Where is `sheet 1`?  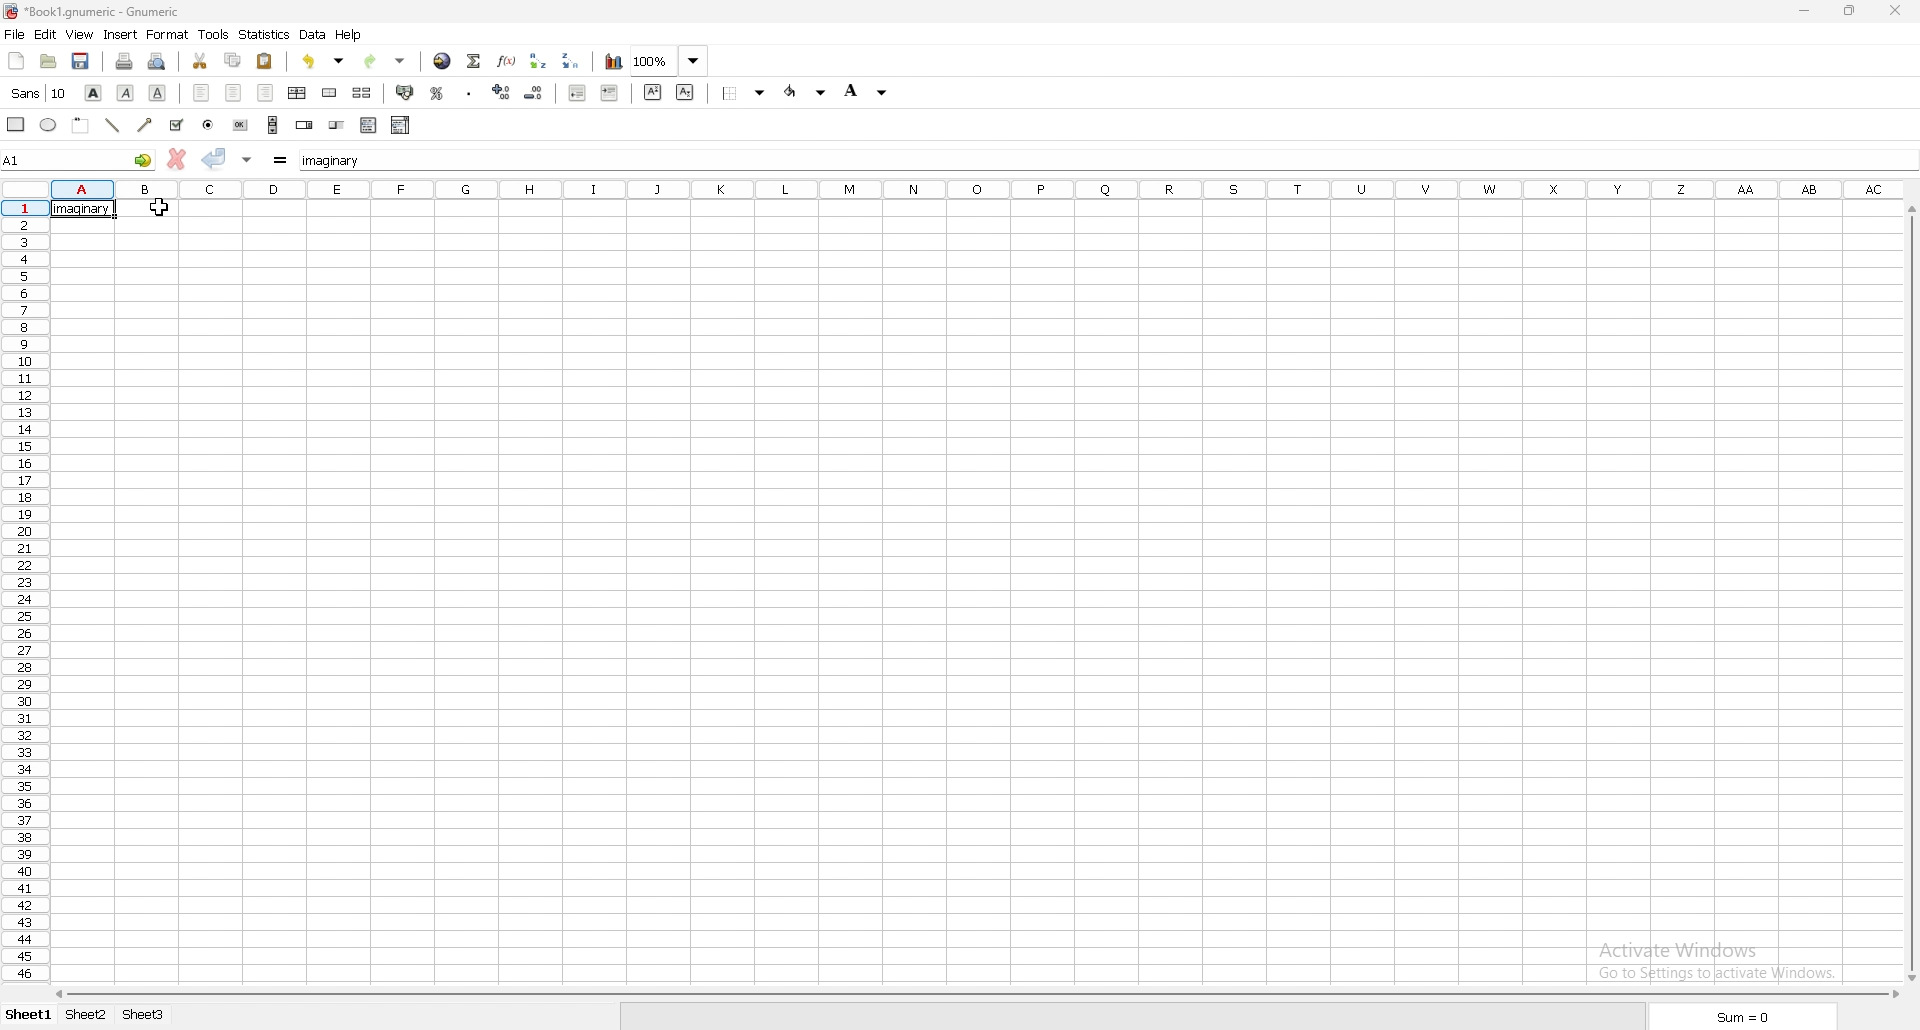
sheet 1 is located at coordinates (29, 1017).